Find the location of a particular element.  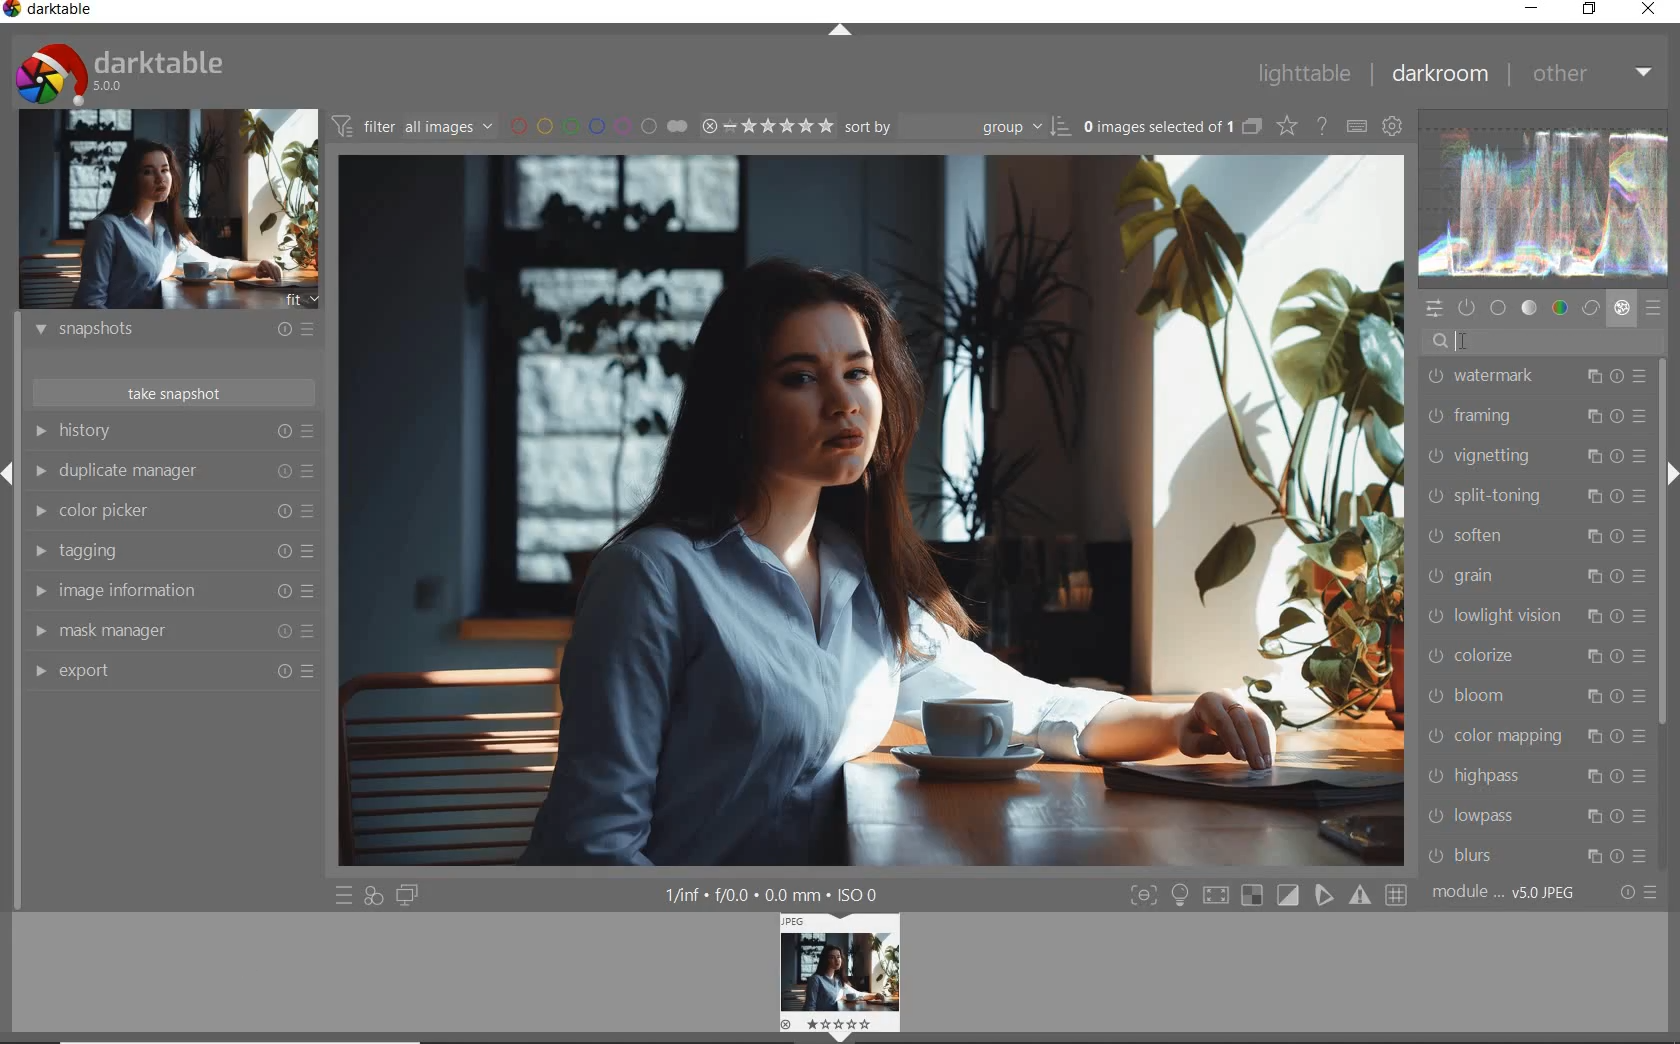

lowpass is located at coordinates (1537, 818).